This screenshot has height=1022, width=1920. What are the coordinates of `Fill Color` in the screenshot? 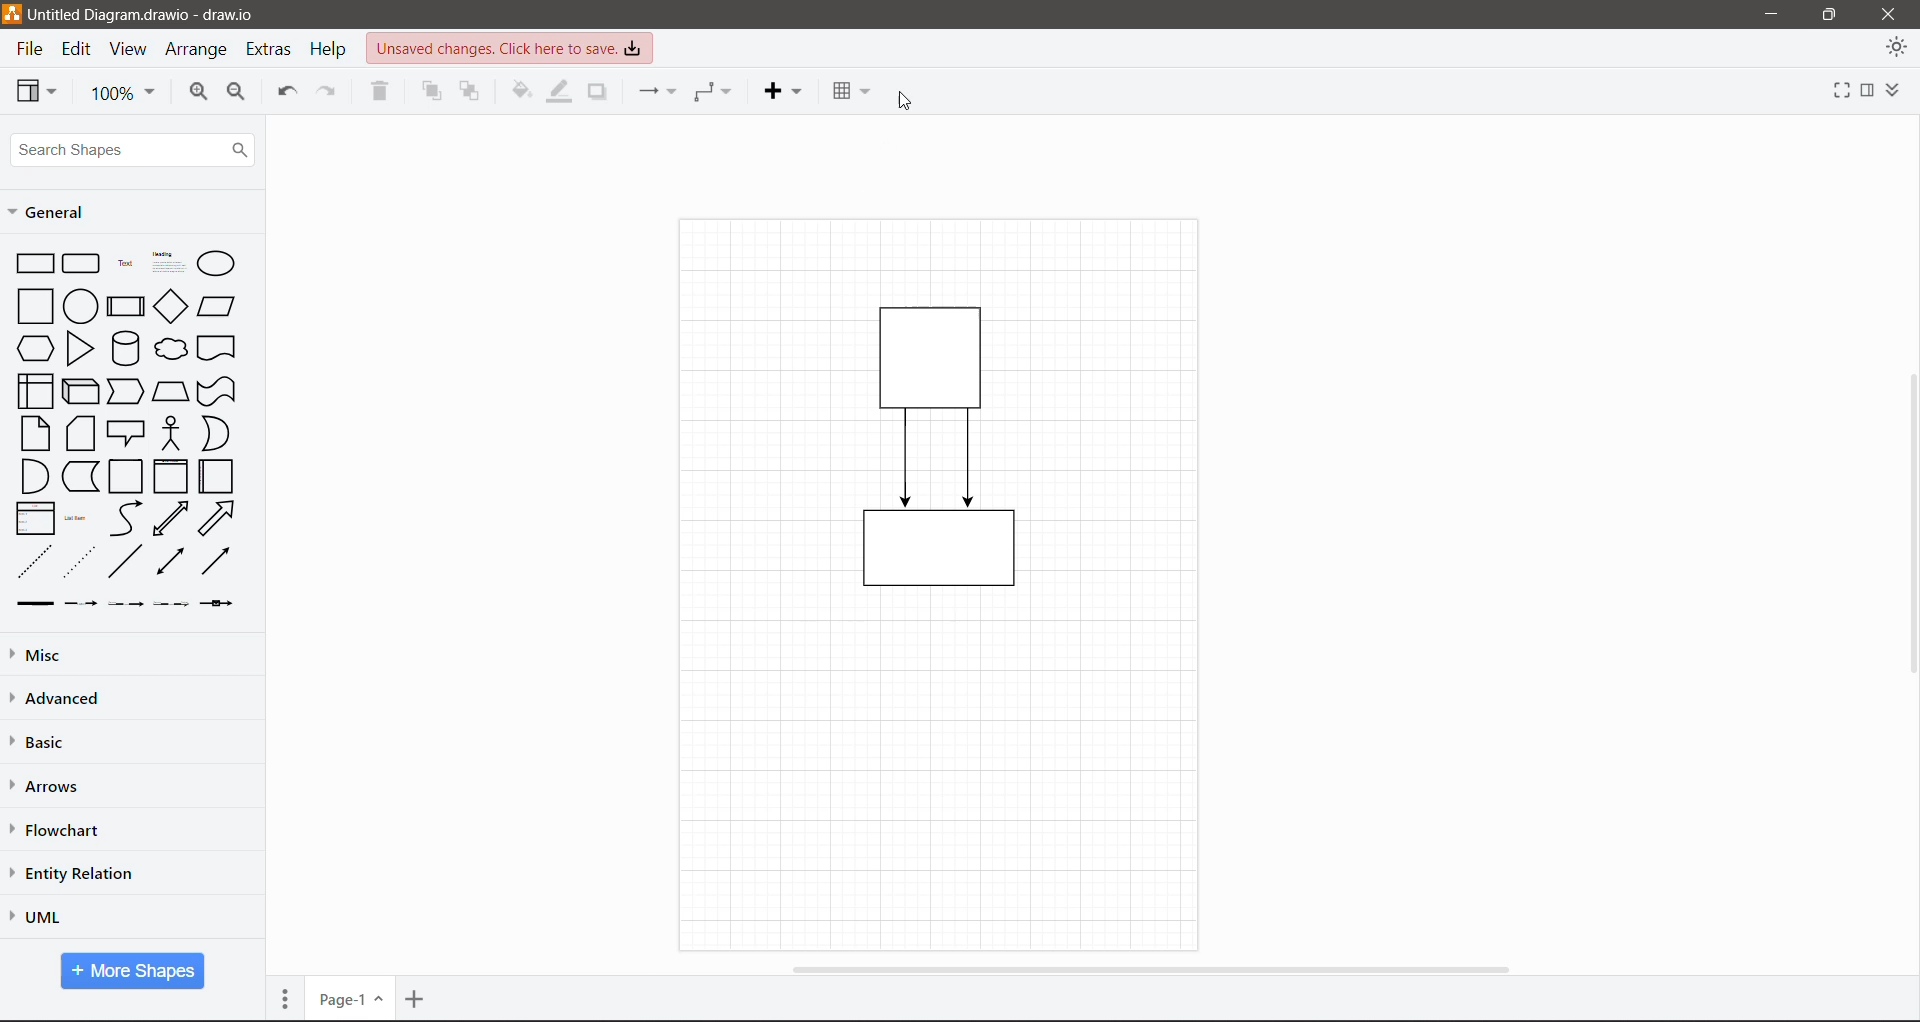 It's located at (518, 88).